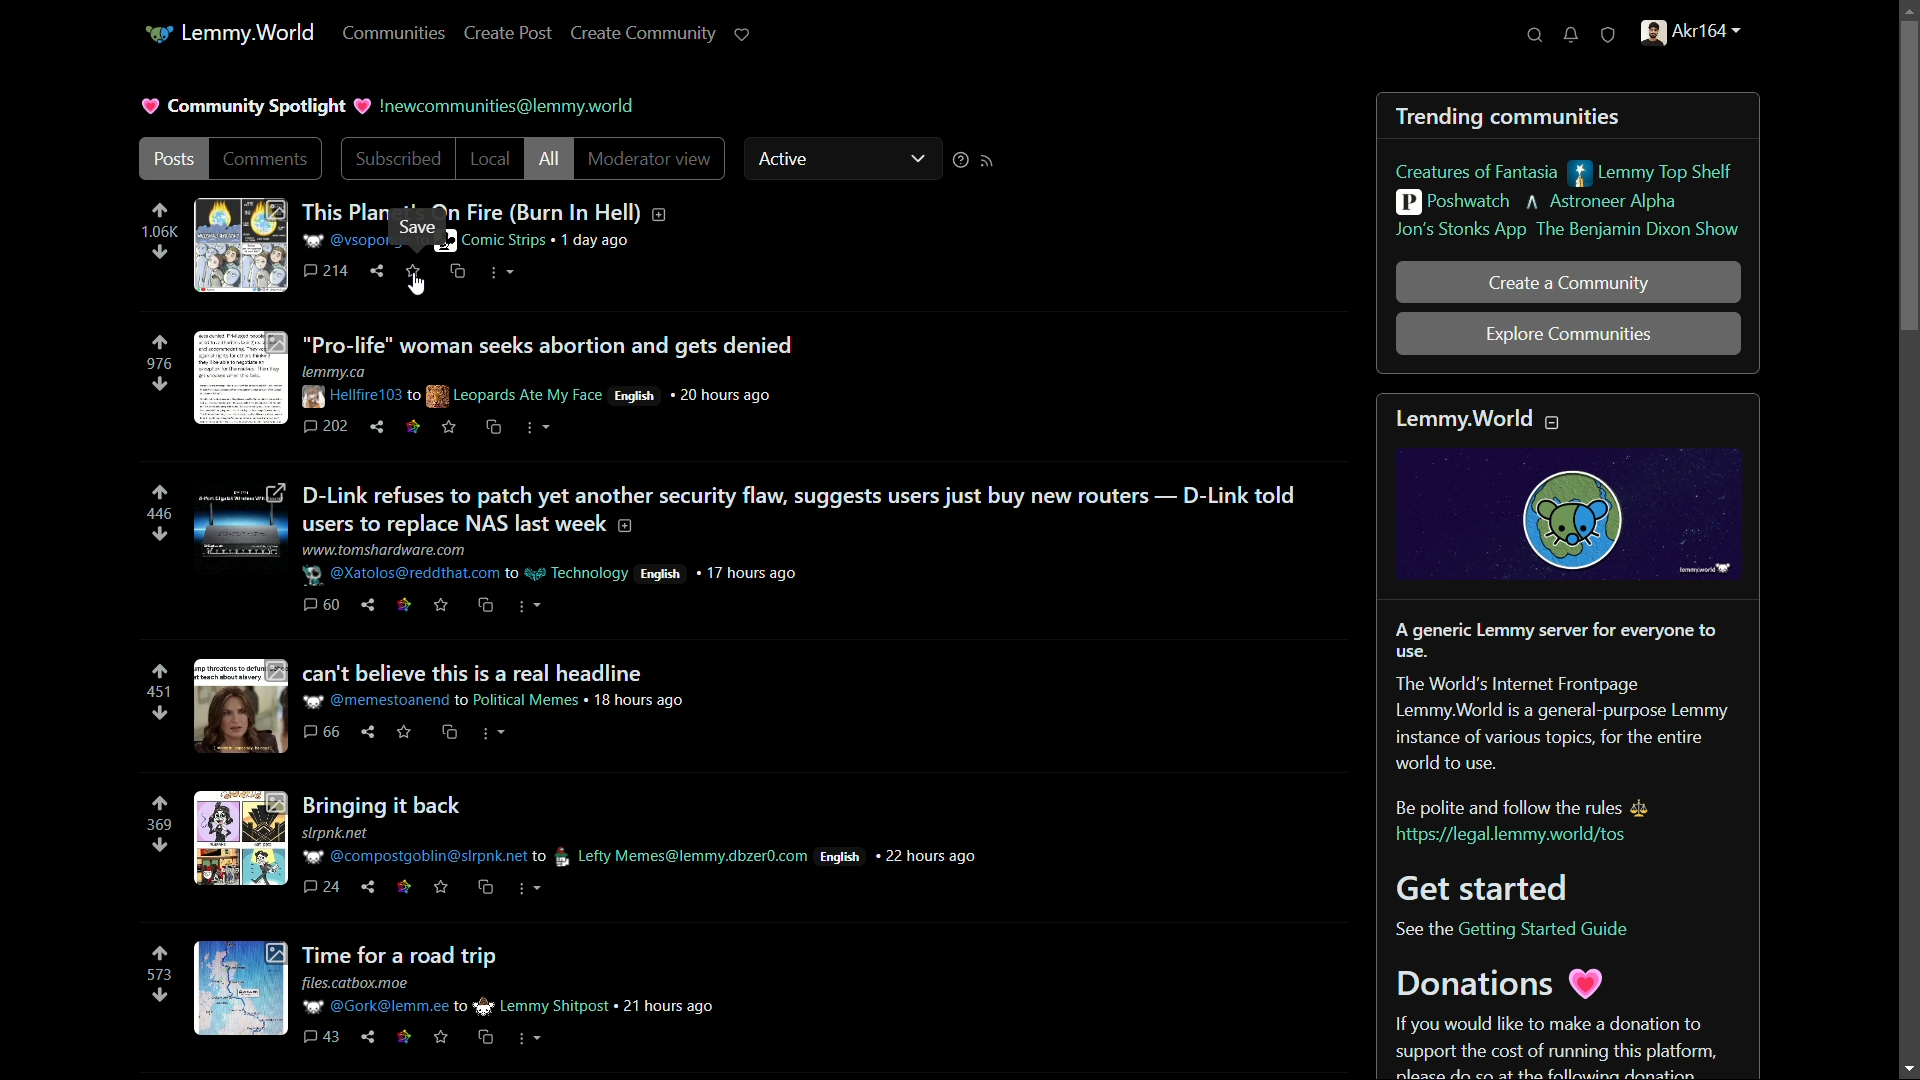 Image resolution: width=1920 pixels, height=1080 pixels. I want to click on downvote, so click(158, 997).